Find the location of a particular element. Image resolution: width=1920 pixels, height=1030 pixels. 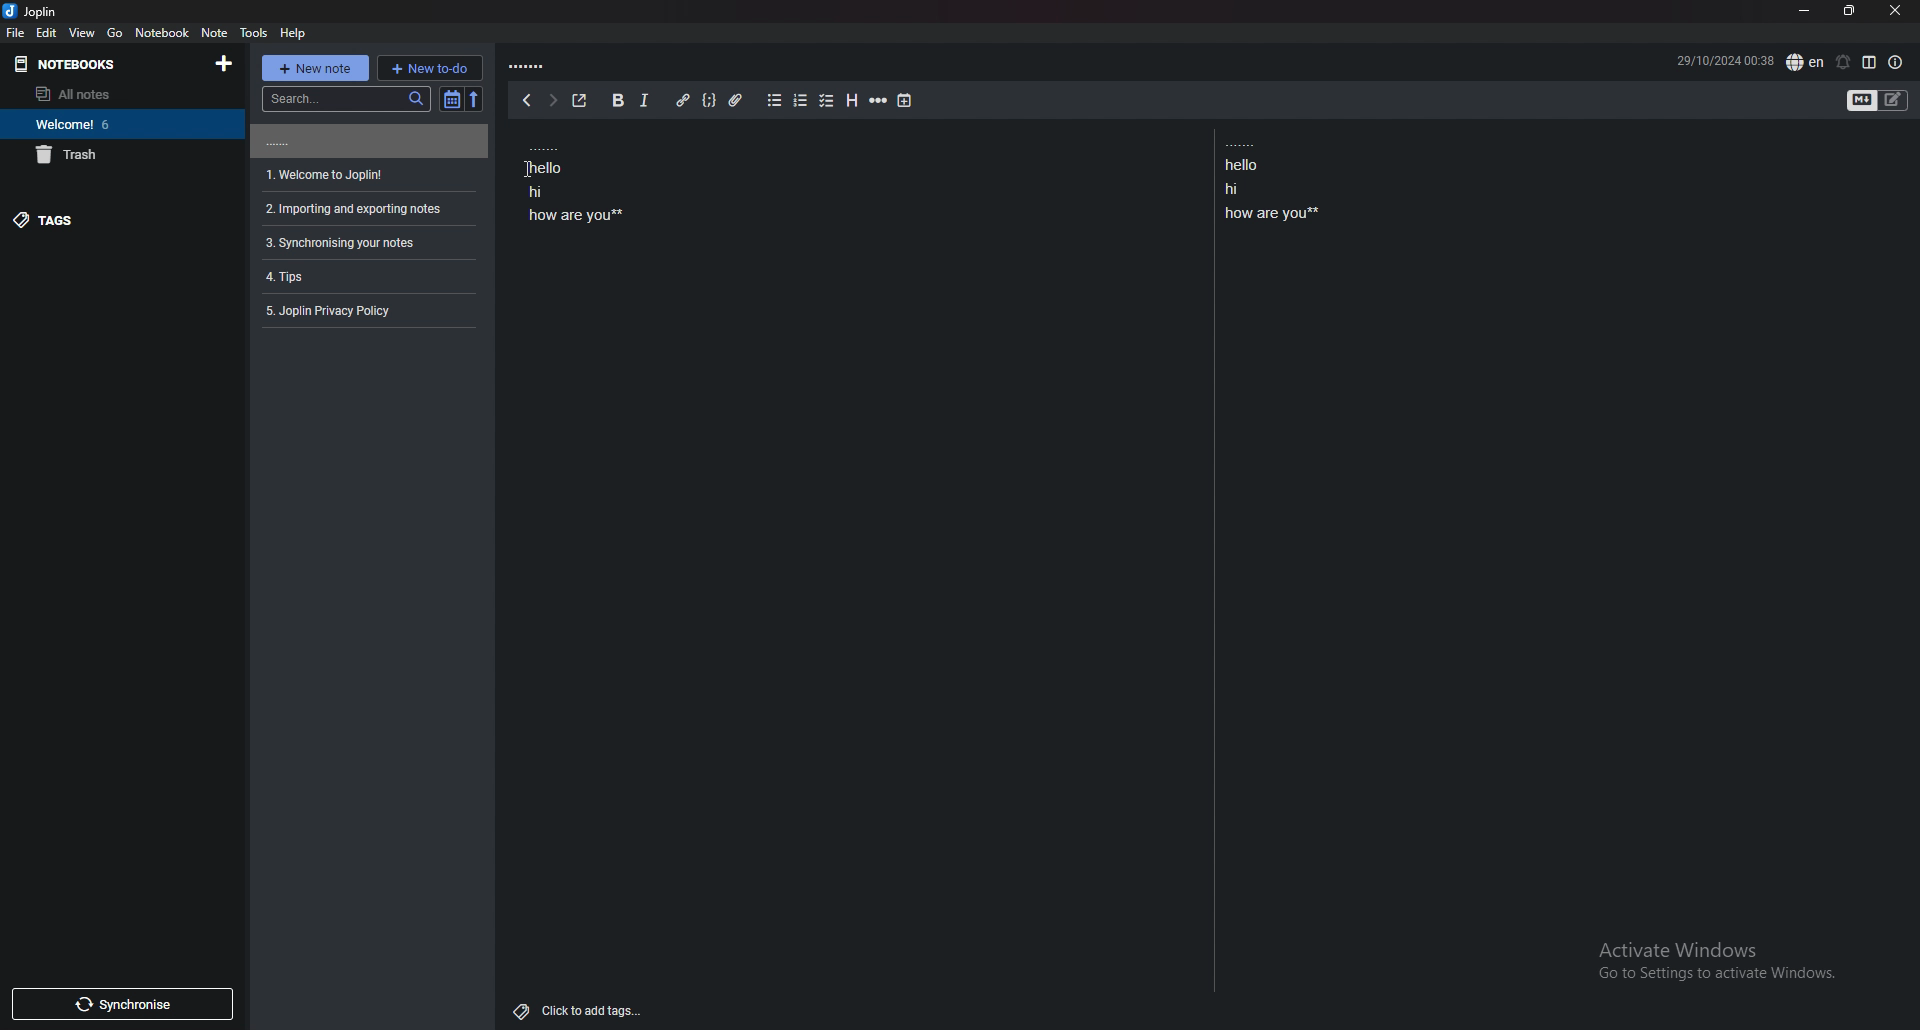

note title is located at coordinates (530, 67).